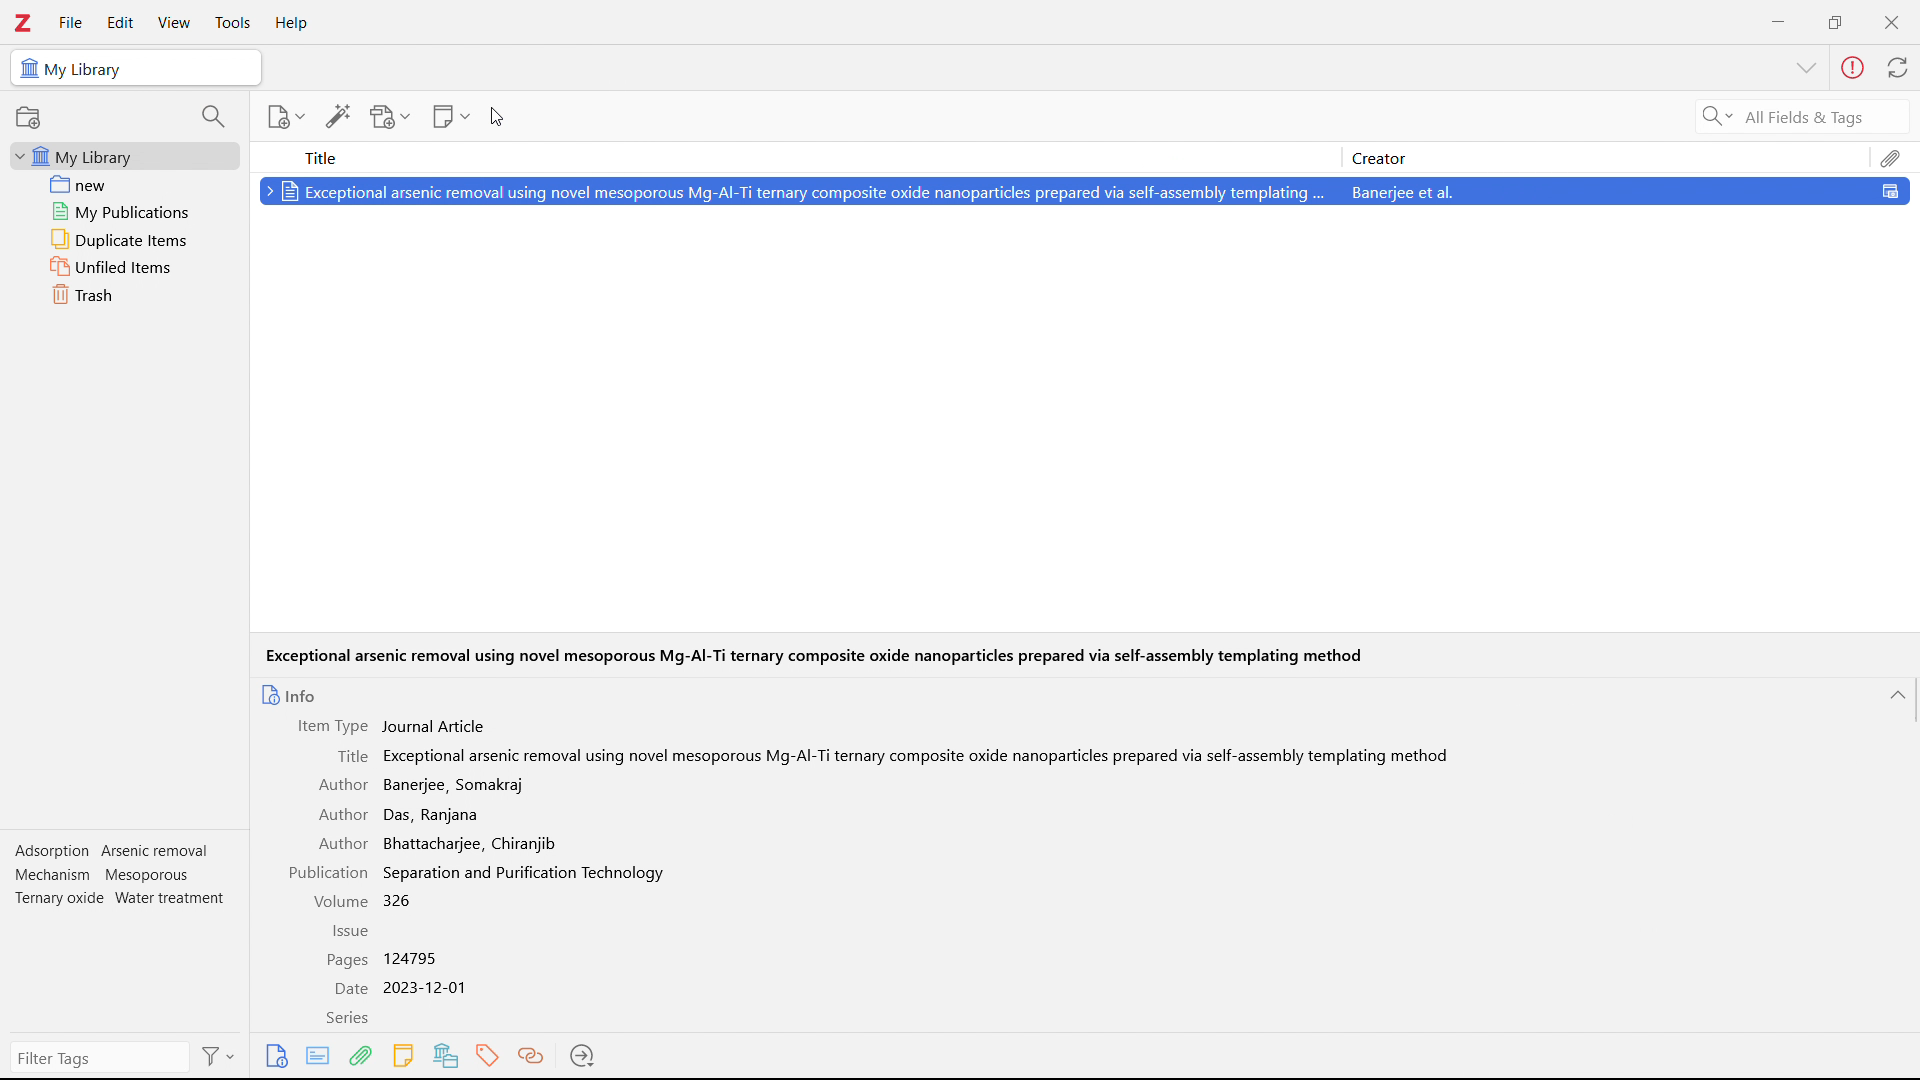  Describe the element at coordinates (1899, 67) in the screenshot. I see `sync with zotero.org` at that location.